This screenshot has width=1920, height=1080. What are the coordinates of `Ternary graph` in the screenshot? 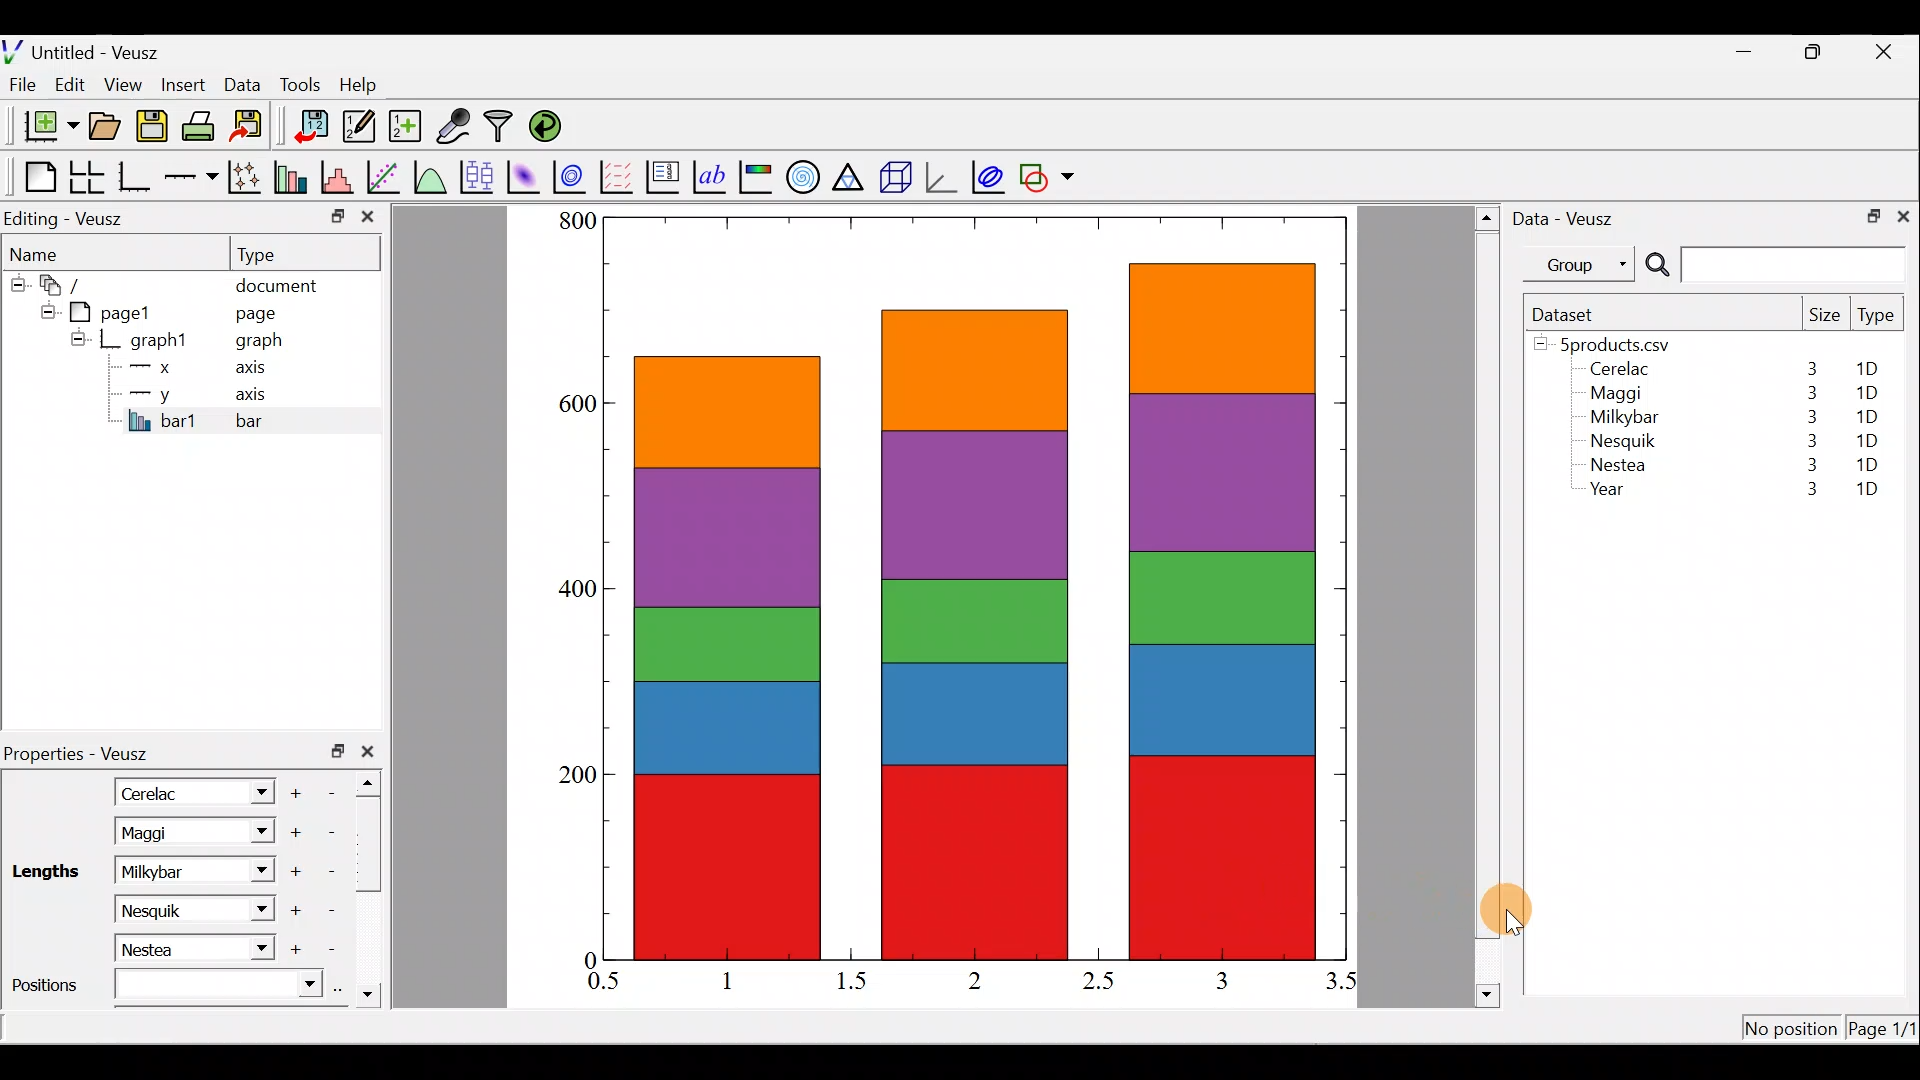 It's located at (850, 174).